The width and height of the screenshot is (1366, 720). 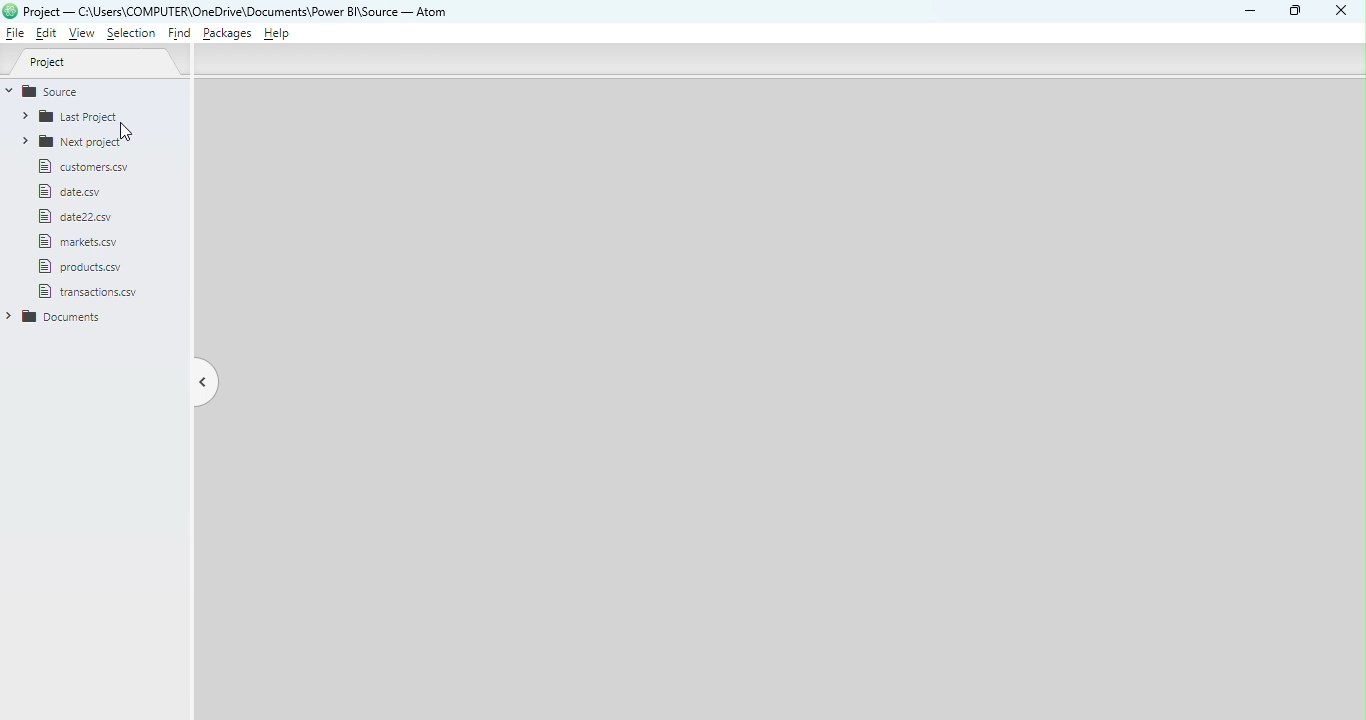 I want to click on Folder, so click(x=93, y=119).